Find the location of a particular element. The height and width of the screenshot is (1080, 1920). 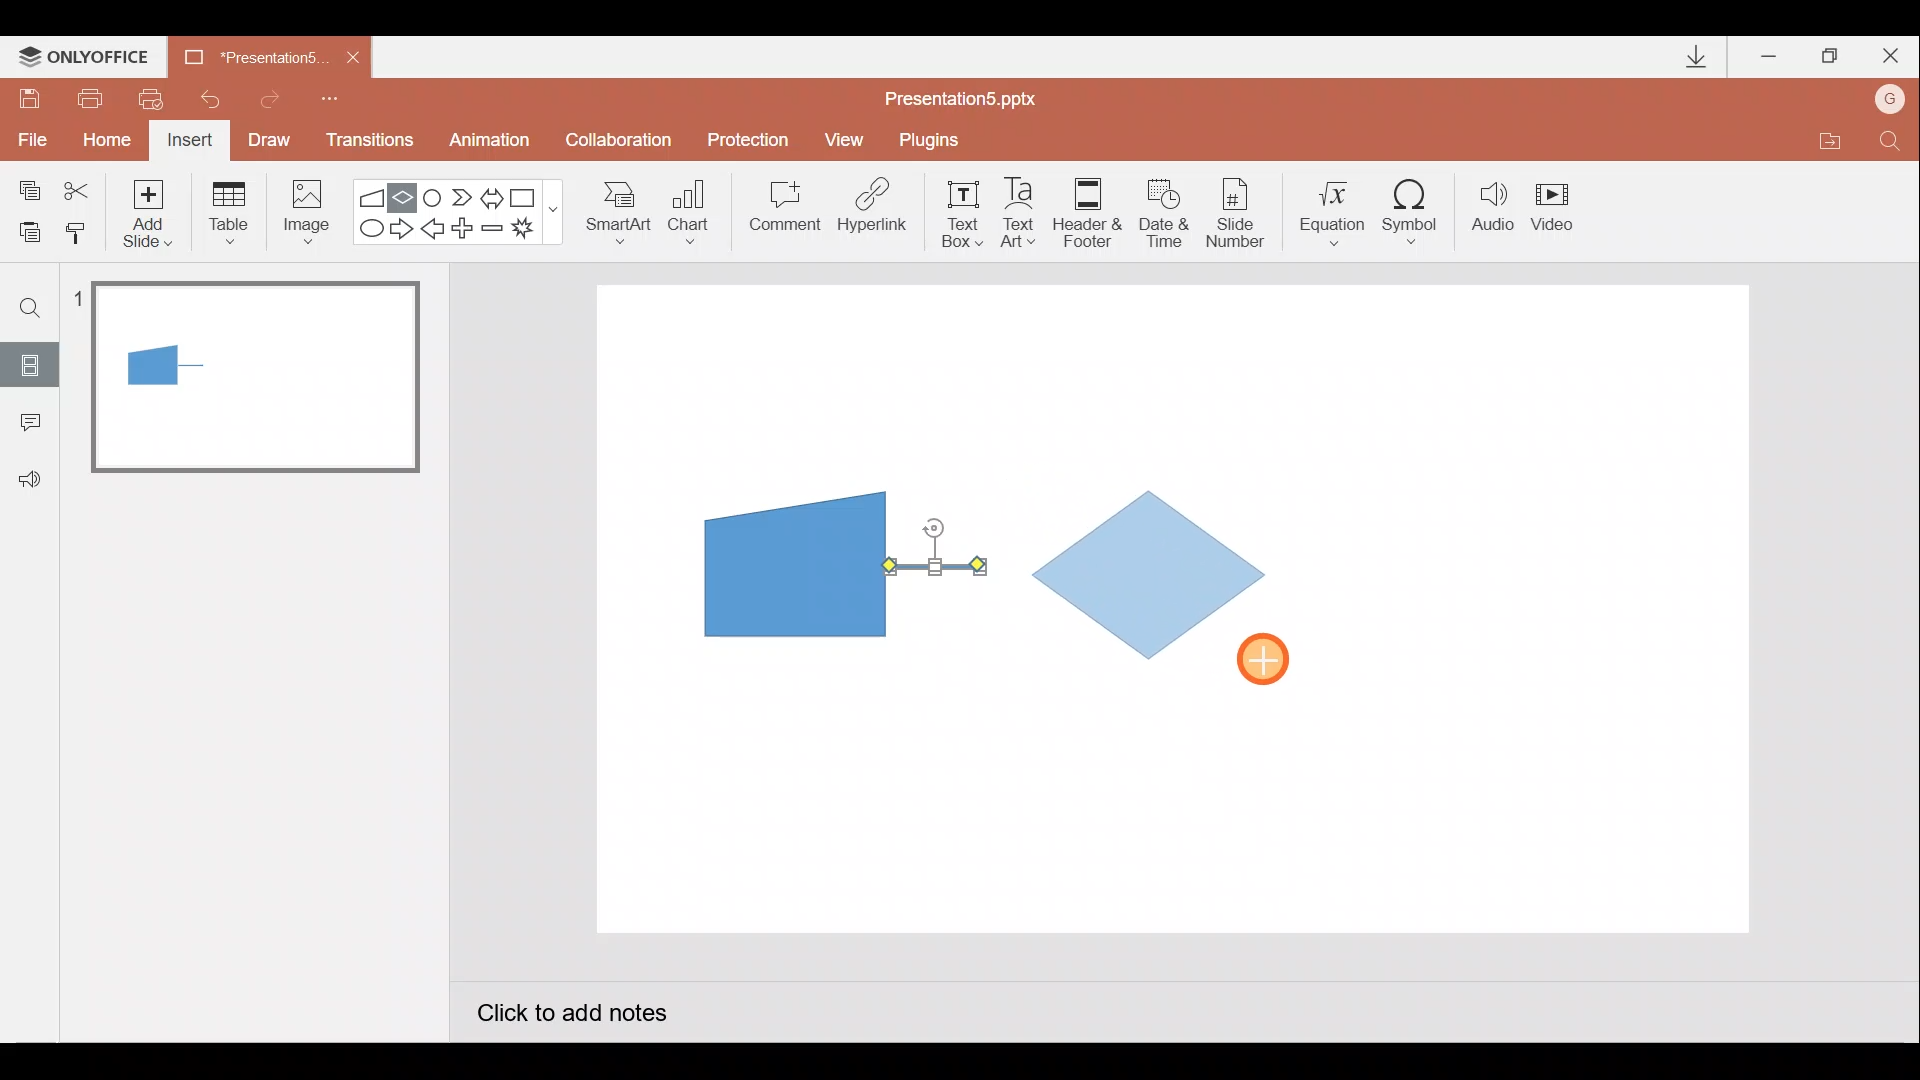

Flowchart - manual input is located at coordinates (374, 195).